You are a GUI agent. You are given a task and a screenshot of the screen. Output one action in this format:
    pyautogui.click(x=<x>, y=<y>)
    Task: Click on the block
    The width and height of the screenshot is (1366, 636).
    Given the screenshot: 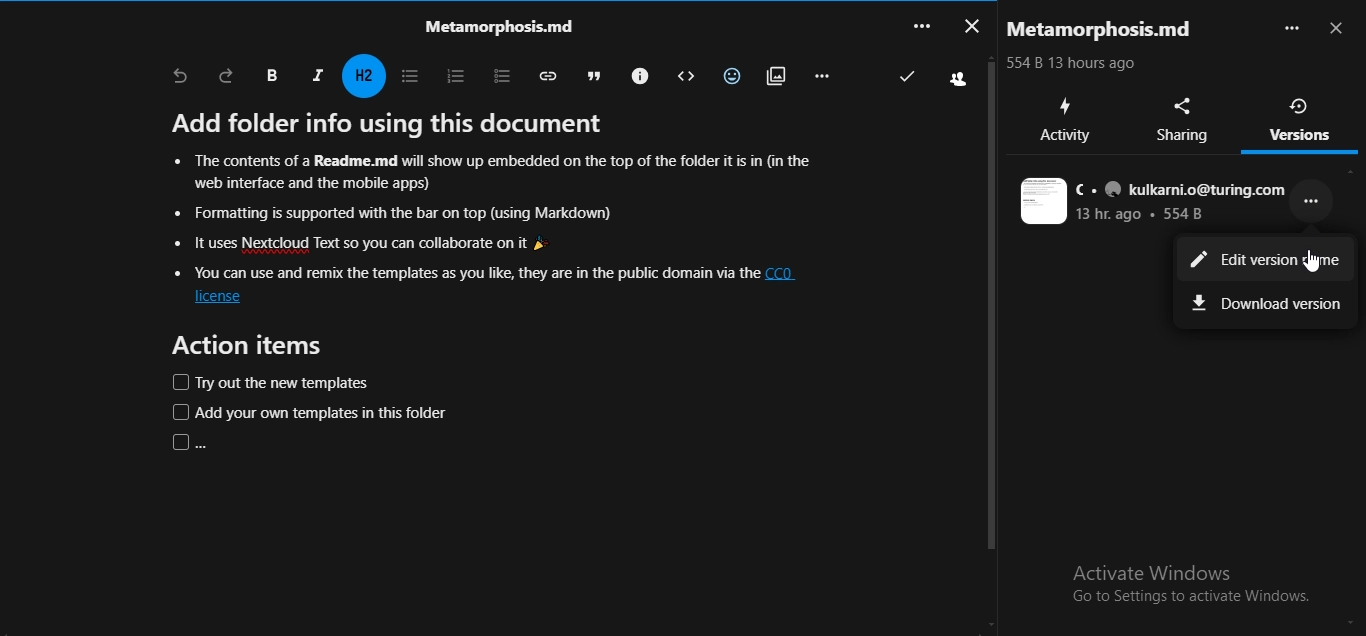 What is the action you would take?
    pyautogui.click(x=681, y=76)
    